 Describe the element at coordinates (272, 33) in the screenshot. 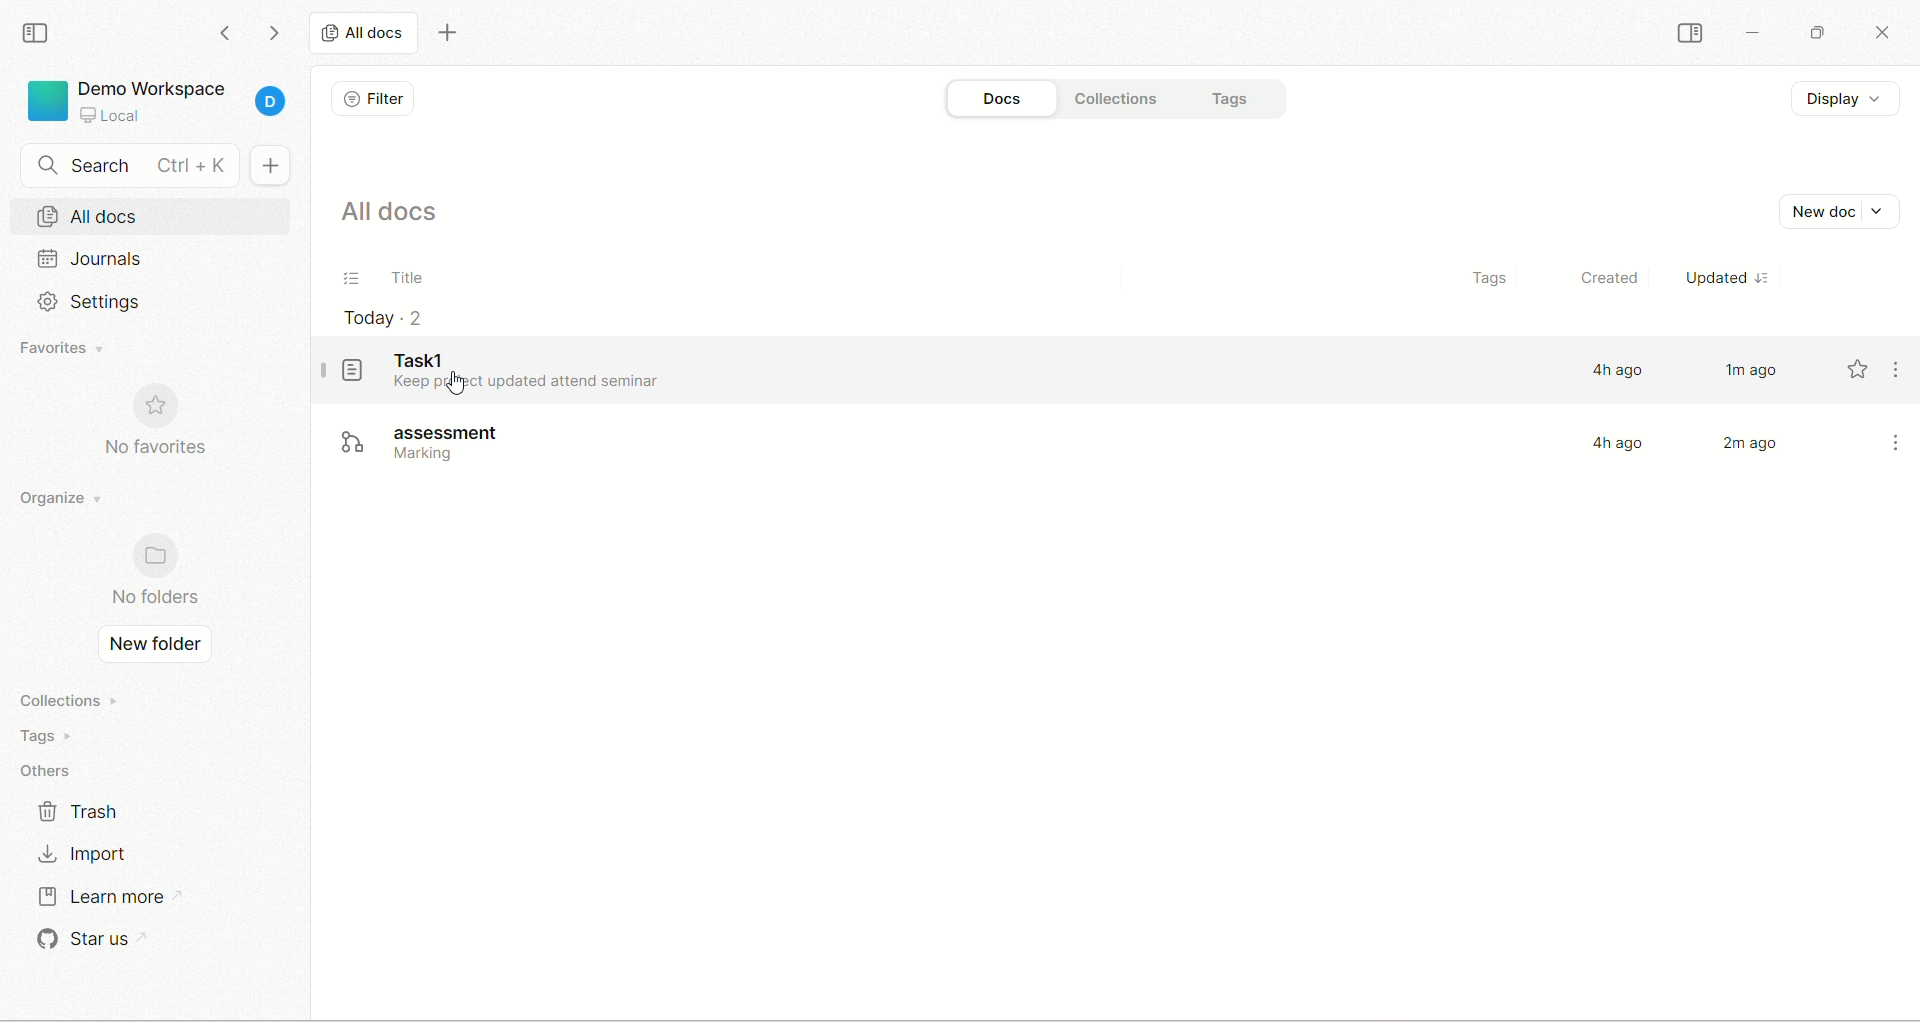

I see `go forward` at that location.